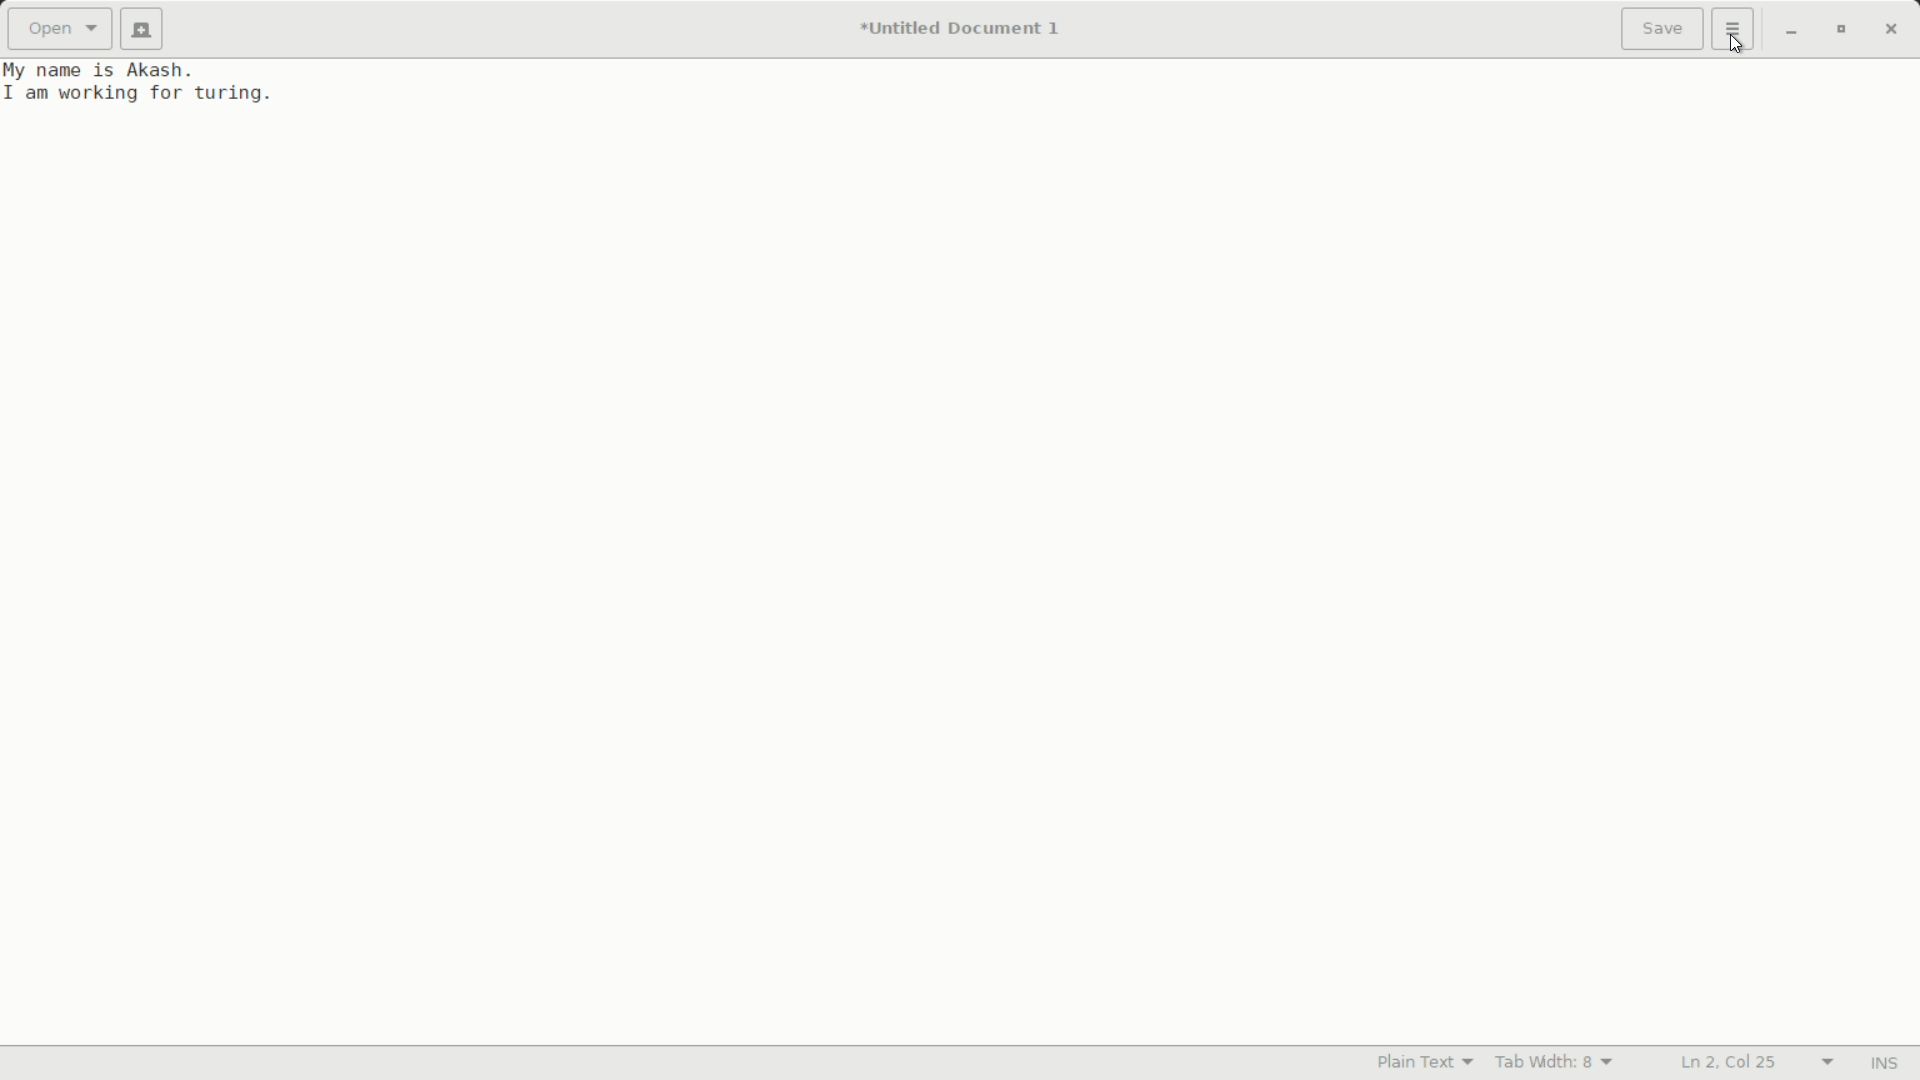  What do you see at coordinates (142, 29) in the screenshot?
I see `new document` at bounding box center [142, 29].